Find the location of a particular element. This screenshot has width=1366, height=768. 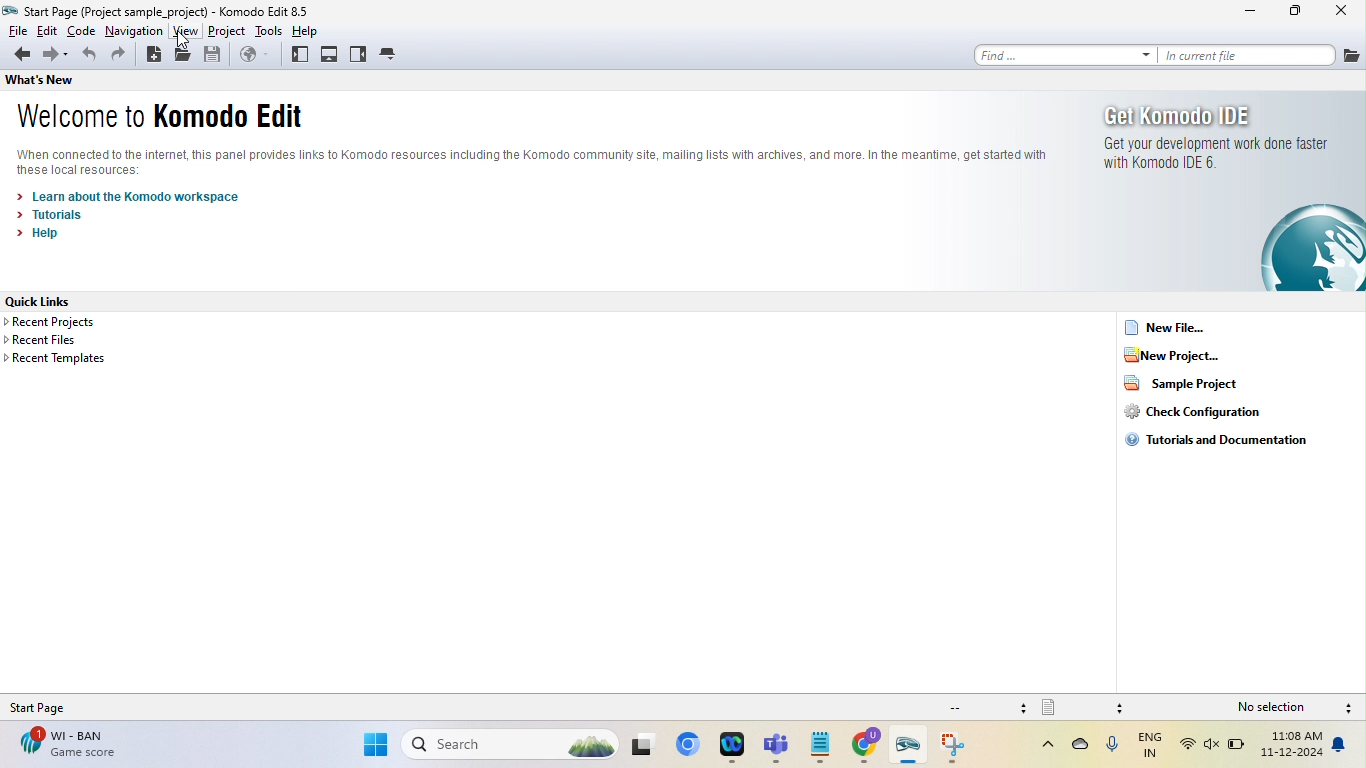

project is located at coordinates (228, 32).